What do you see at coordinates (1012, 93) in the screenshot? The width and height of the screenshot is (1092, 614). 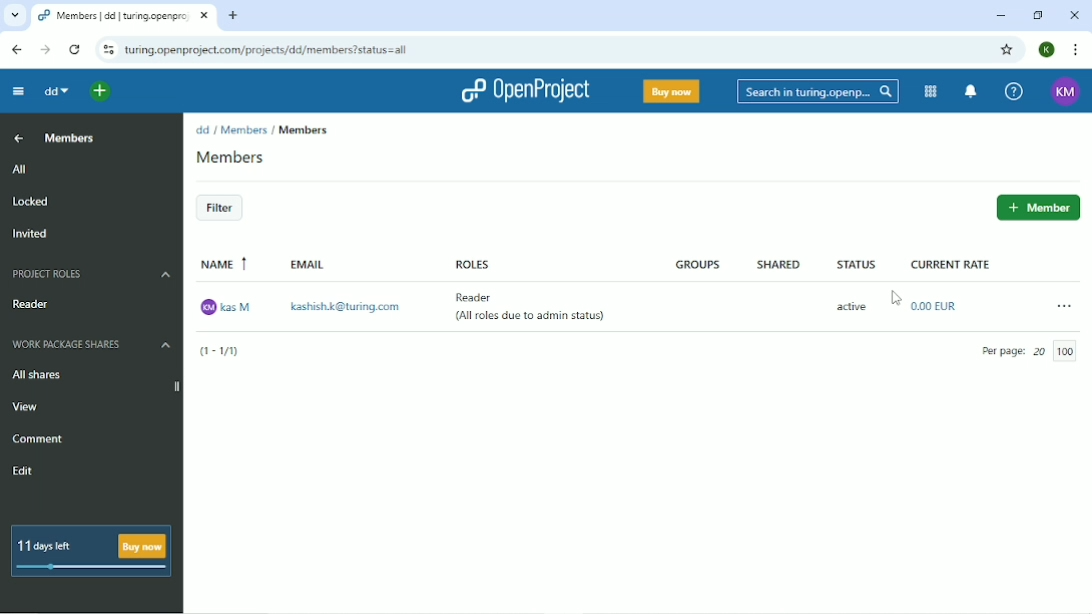 I see `Help` at bounding box center [1012, 93].